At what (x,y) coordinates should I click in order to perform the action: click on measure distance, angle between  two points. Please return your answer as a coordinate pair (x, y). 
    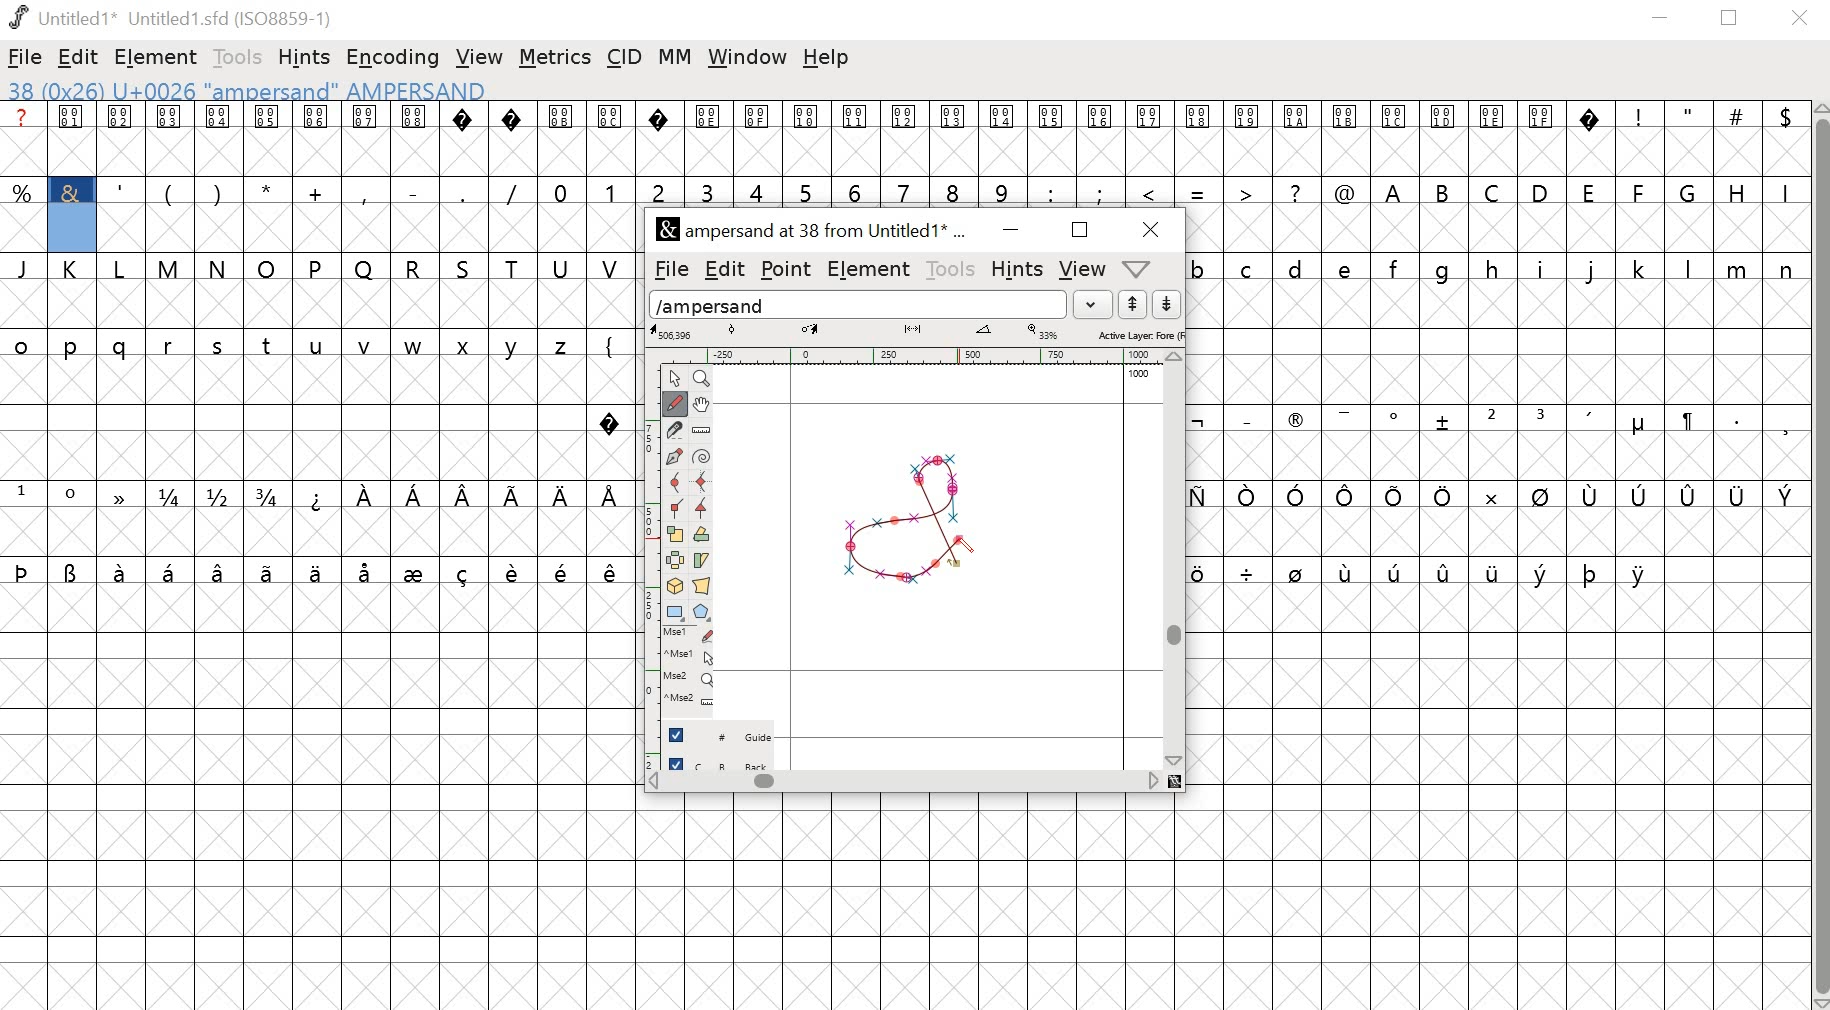
    Looking at the image, I should click on (702, 431).